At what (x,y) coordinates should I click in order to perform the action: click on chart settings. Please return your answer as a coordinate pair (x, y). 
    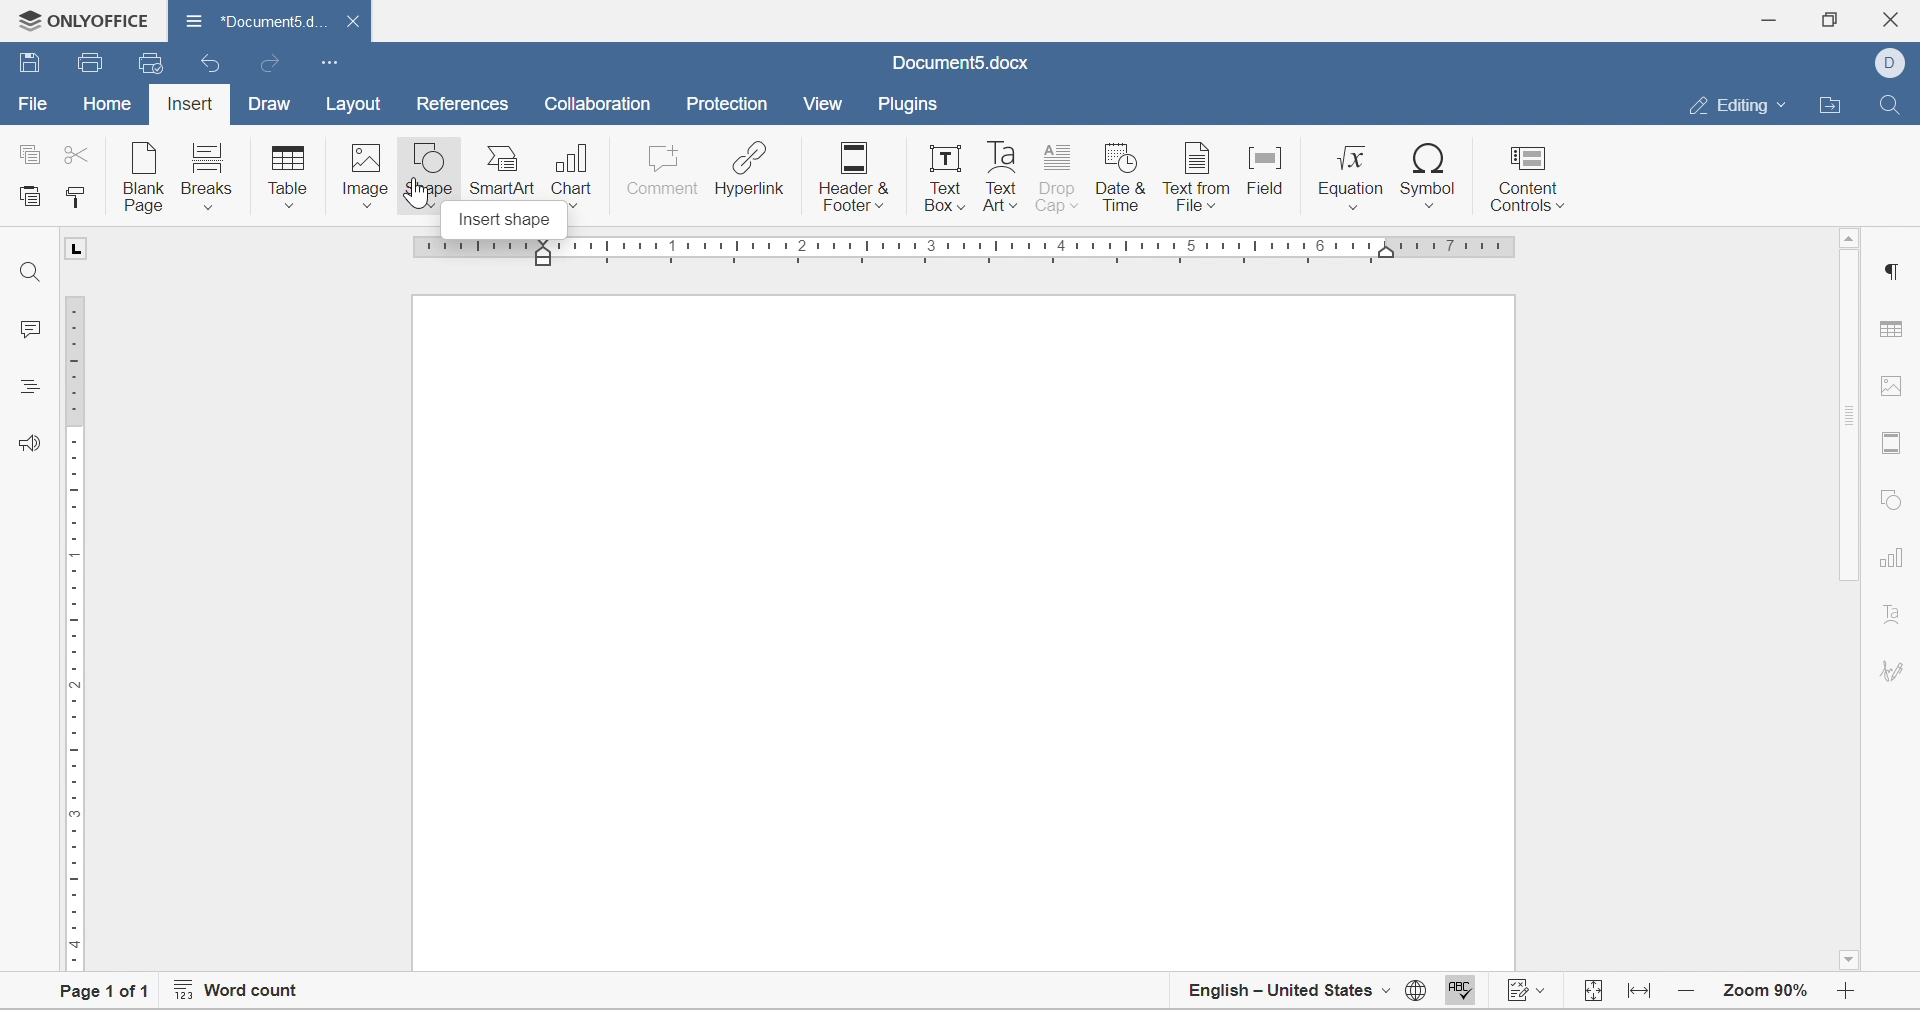
    Looking at the image, I should click on (1896, 558).